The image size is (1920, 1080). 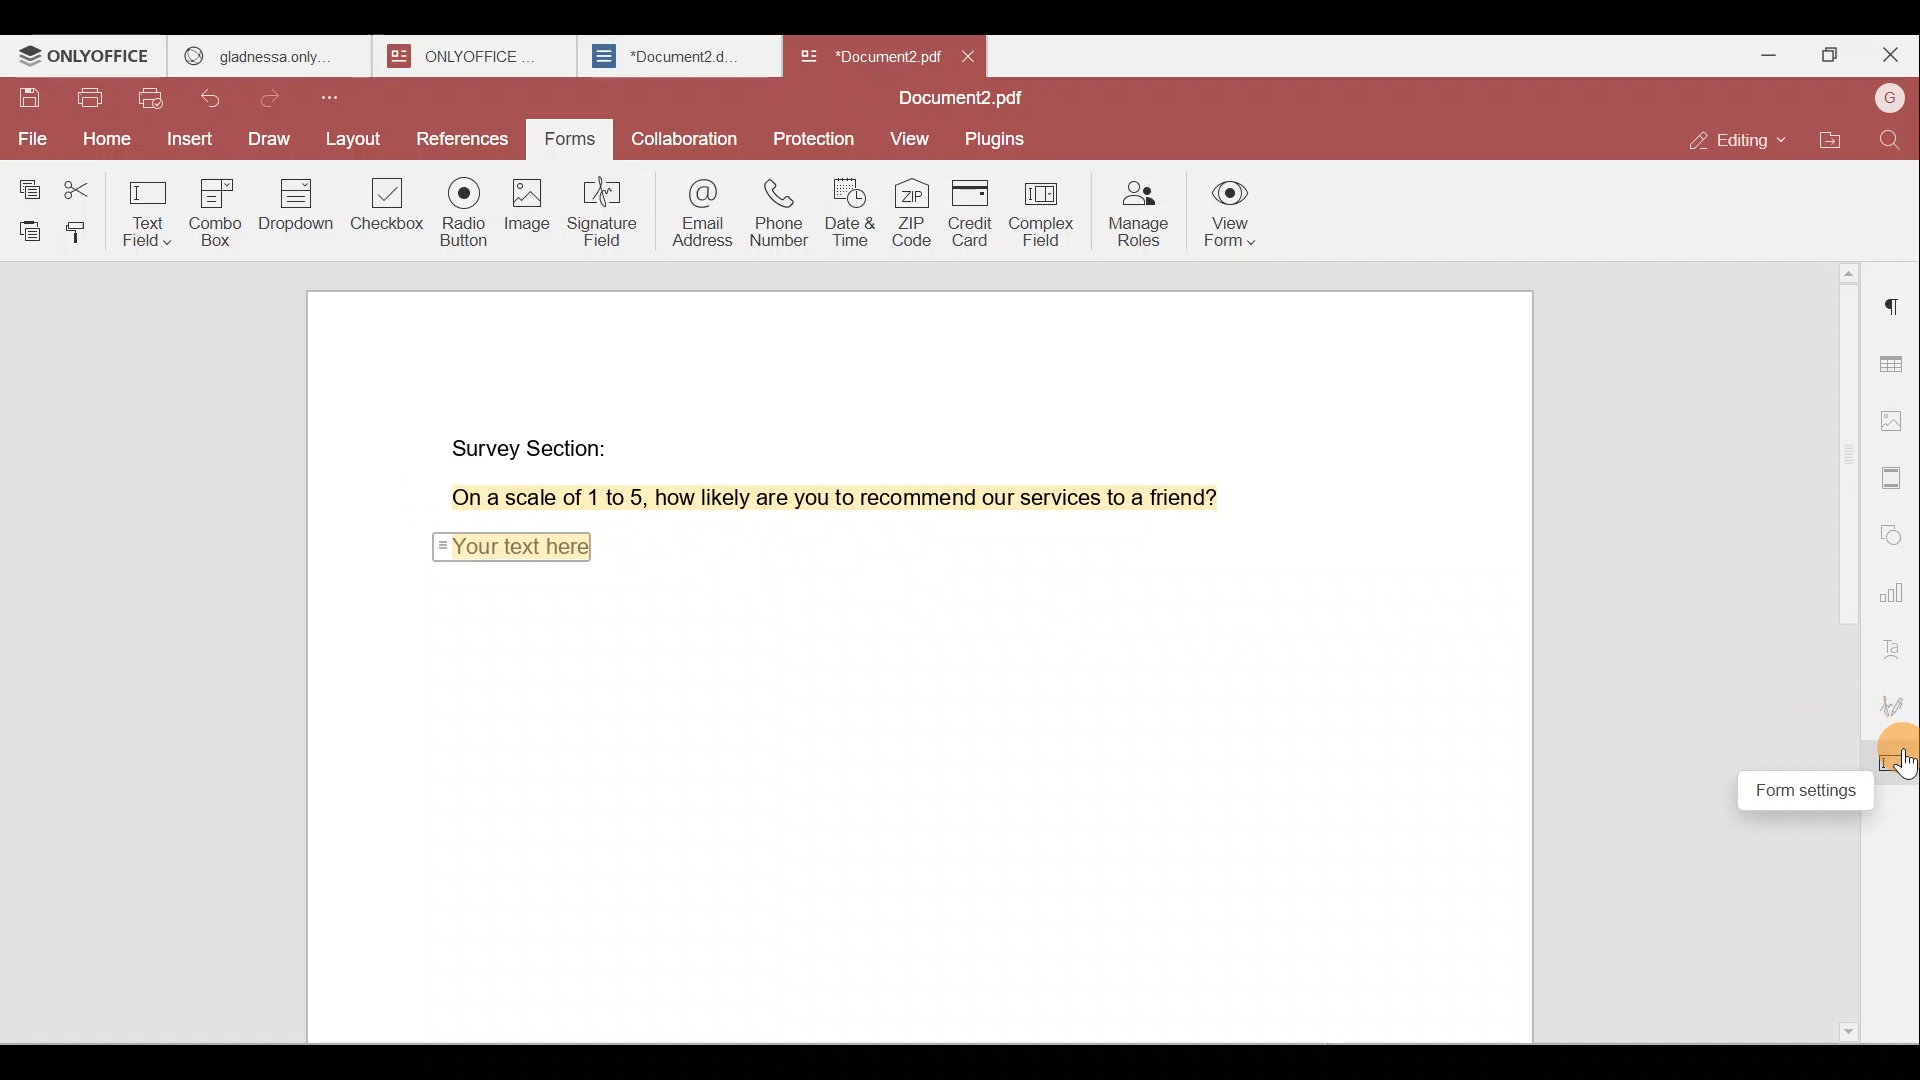 I want to click on Text Art settings, so click(x=1895, y=644).